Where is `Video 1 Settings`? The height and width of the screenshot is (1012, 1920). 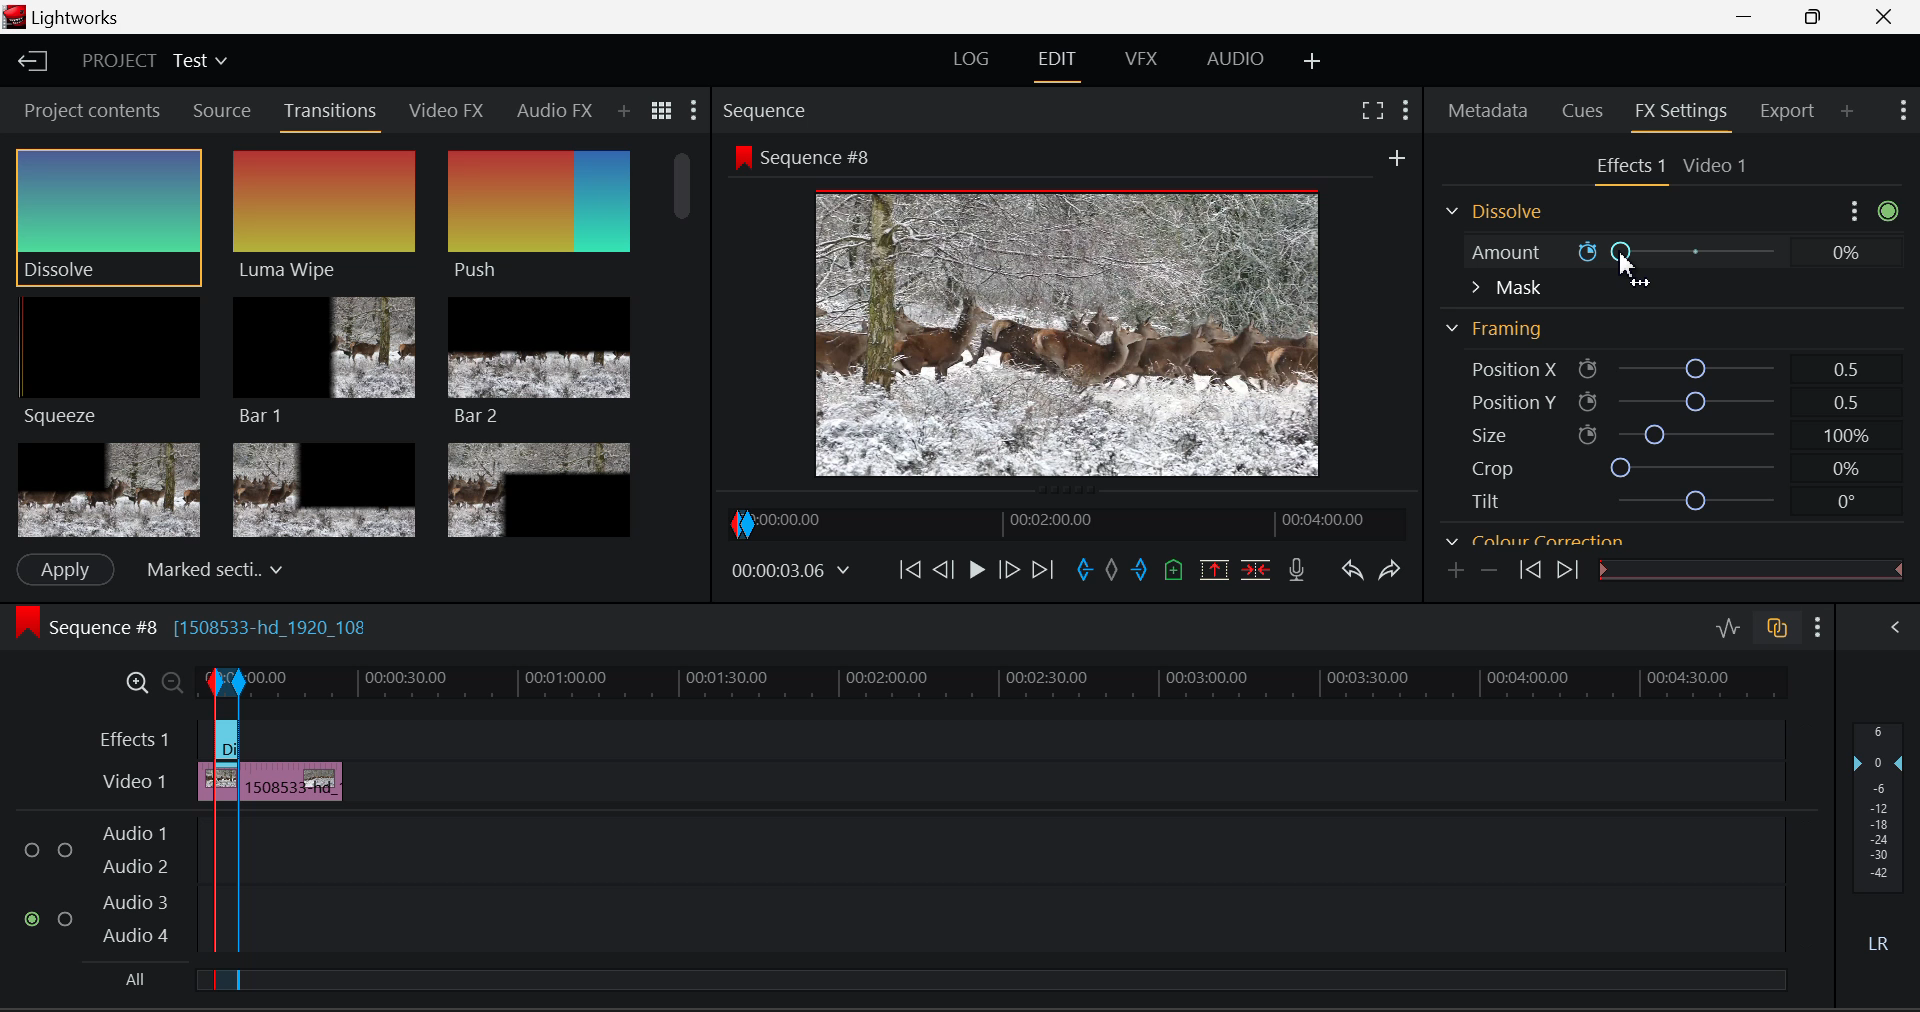 Video 1 Settings is located at coordinates (1716, 164).